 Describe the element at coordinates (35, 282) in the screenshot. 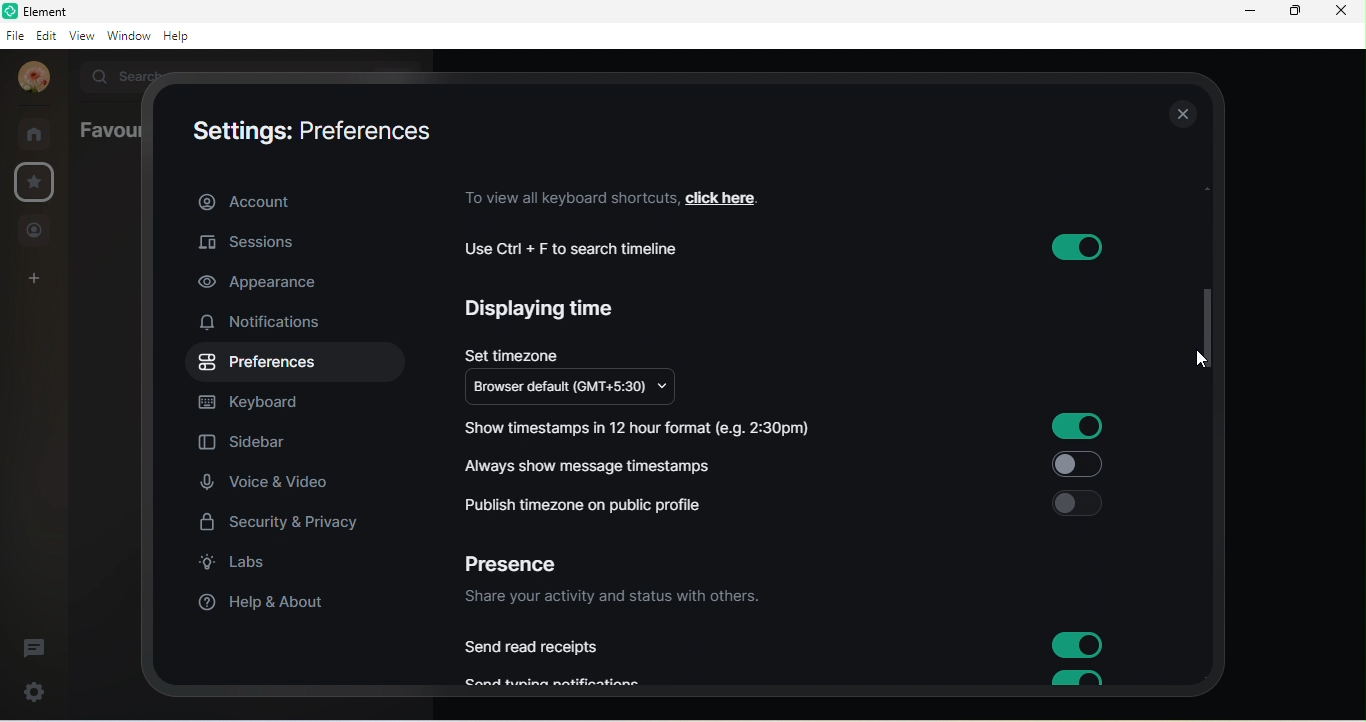

I see `add space` at that location.